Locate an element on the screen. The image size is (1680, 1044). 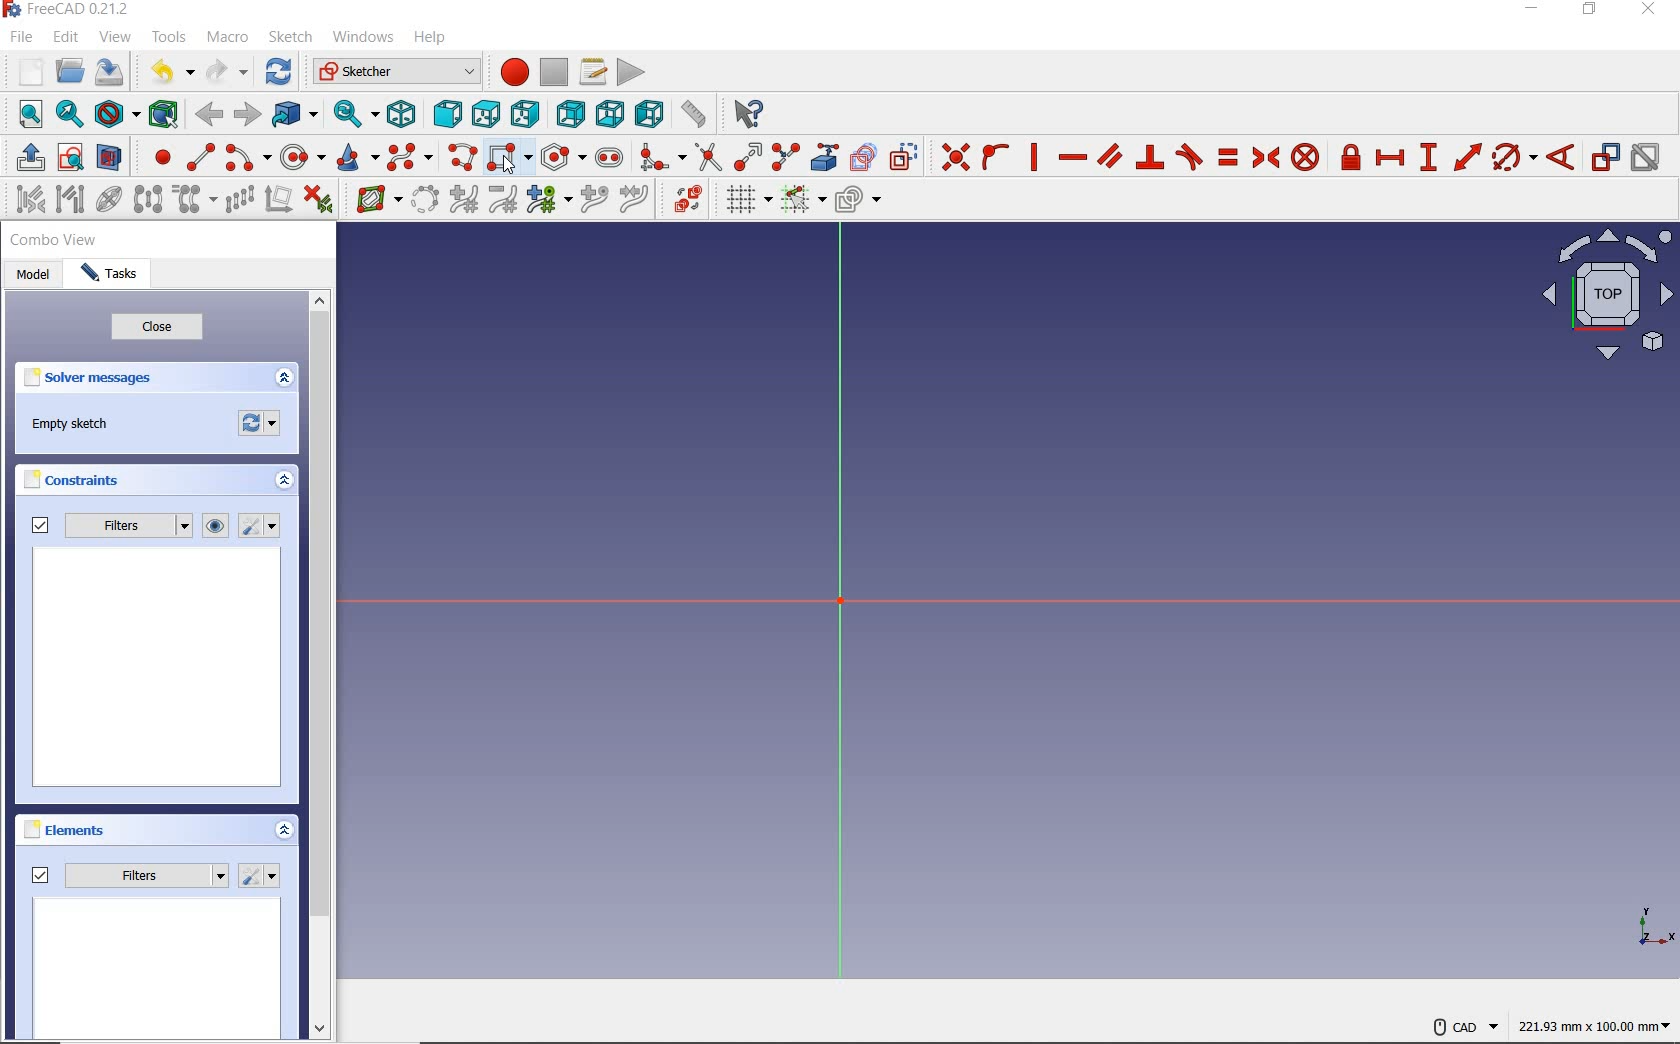
create circle is located at coordinates (302, 159).